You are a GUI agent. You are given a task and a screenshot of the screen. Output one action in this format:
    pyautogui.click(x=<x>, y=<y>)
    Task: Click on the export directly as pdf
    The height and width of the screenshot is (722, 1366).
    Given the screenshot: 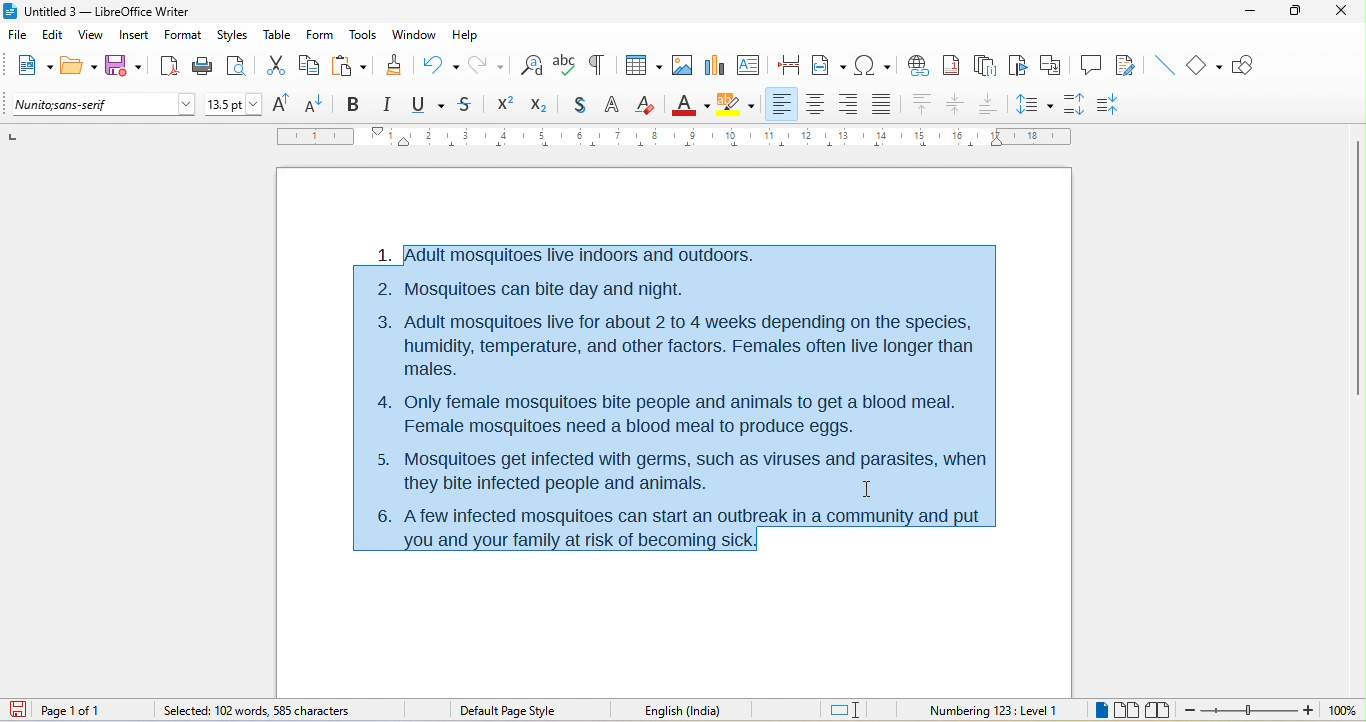 What is the action you would take?
    pyautogui.click(x=168, y=66)
    